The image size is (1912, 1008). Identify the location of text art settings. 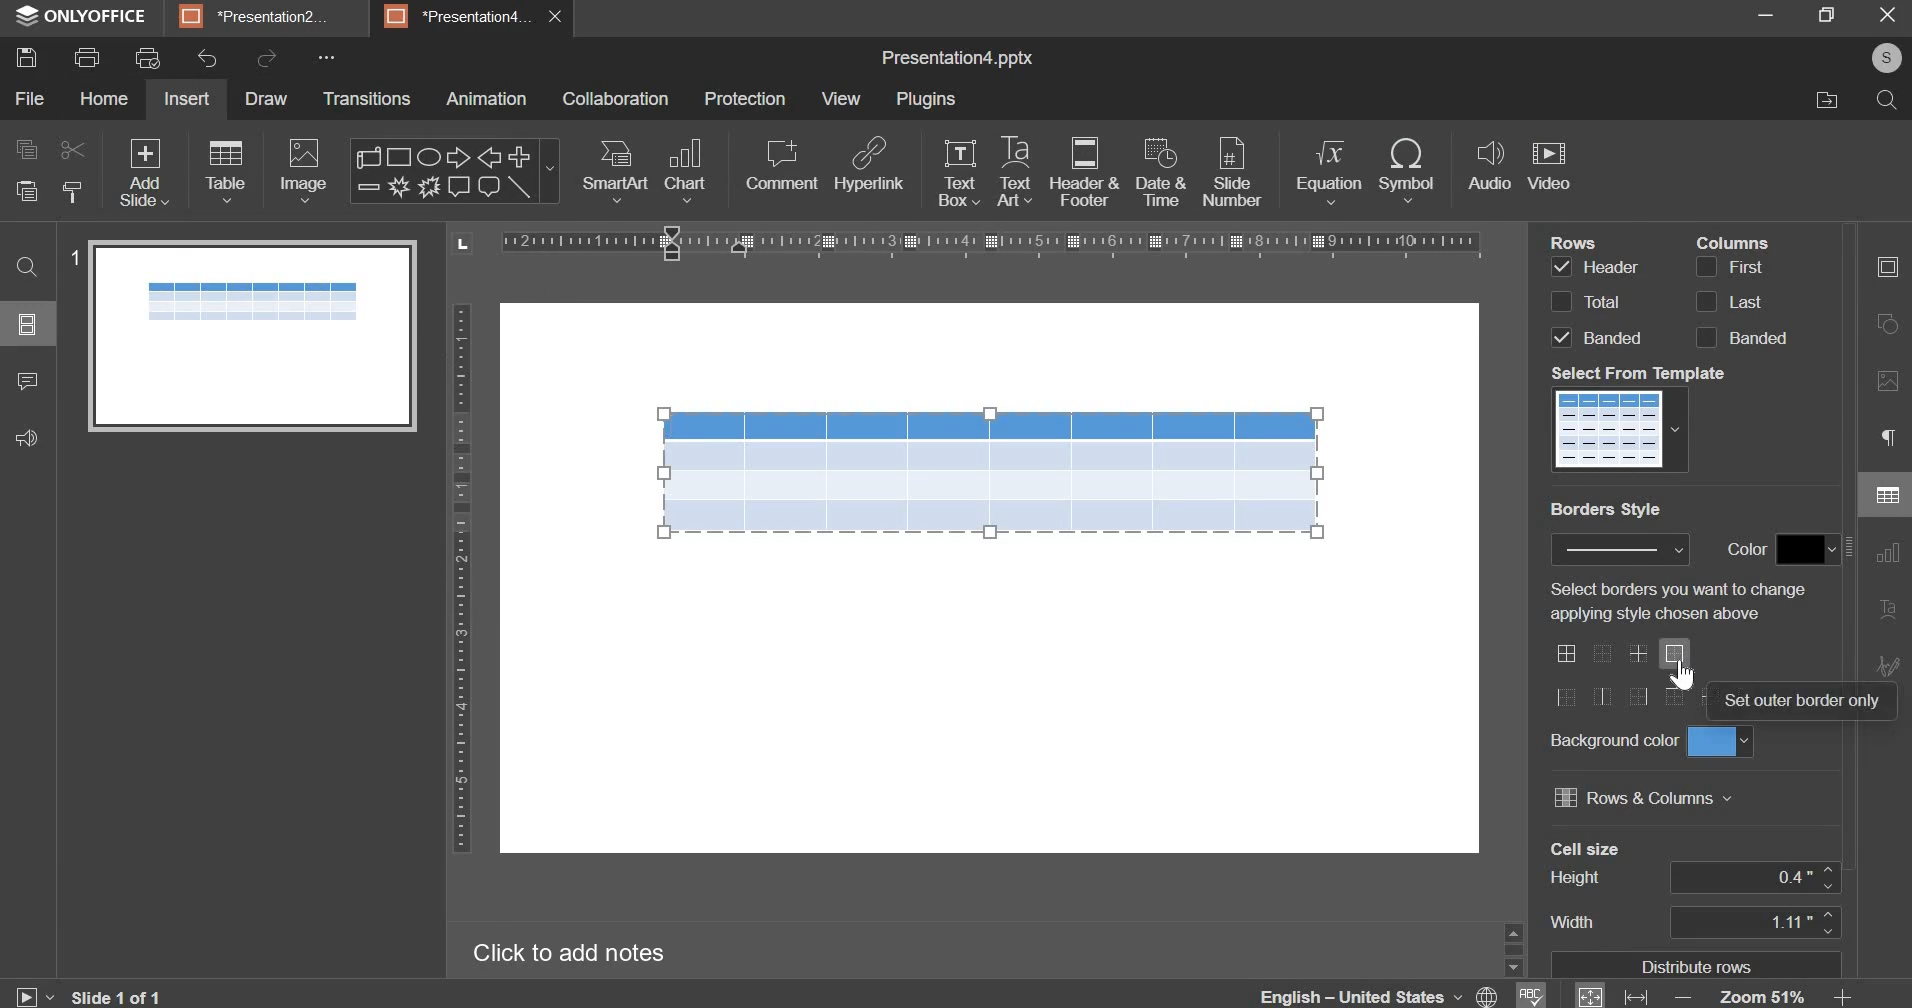
(1887, 610).